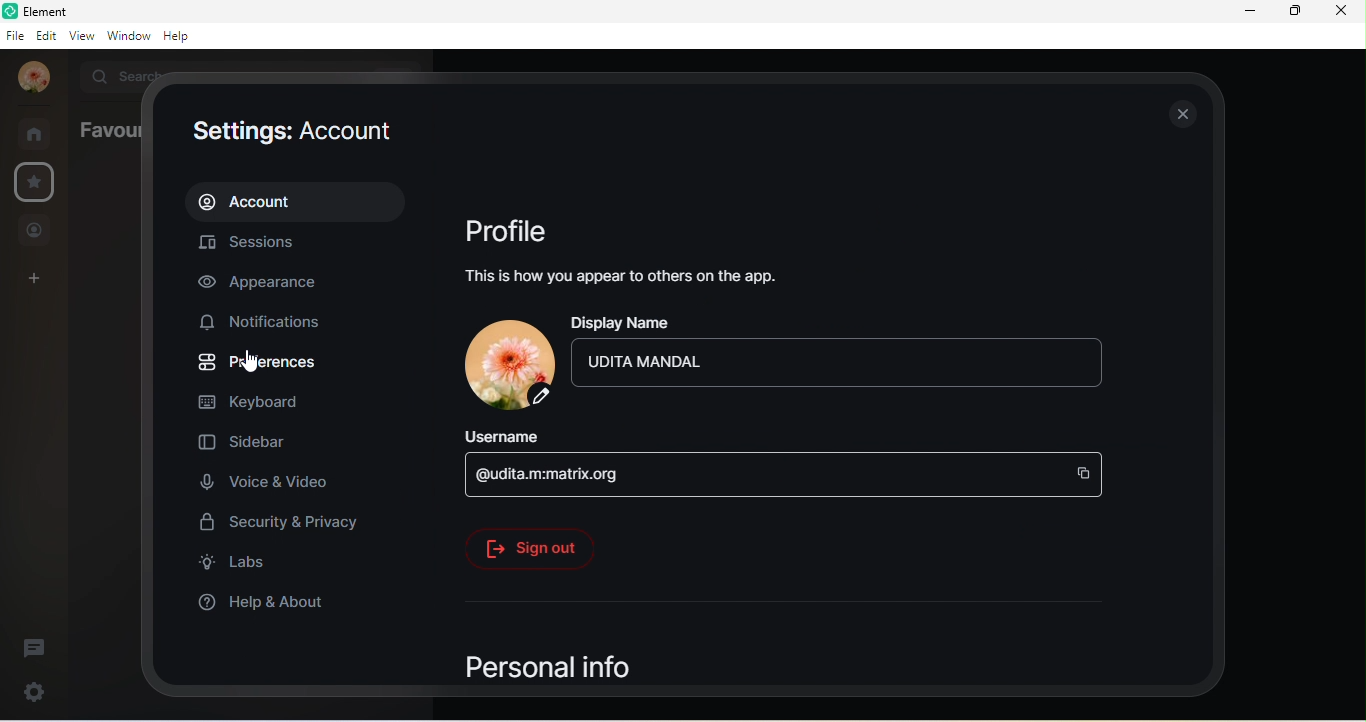  What do you see at coordinates (696, 362) in the screenshot?
I see `udita mandal` at bounding box center [696, 362].